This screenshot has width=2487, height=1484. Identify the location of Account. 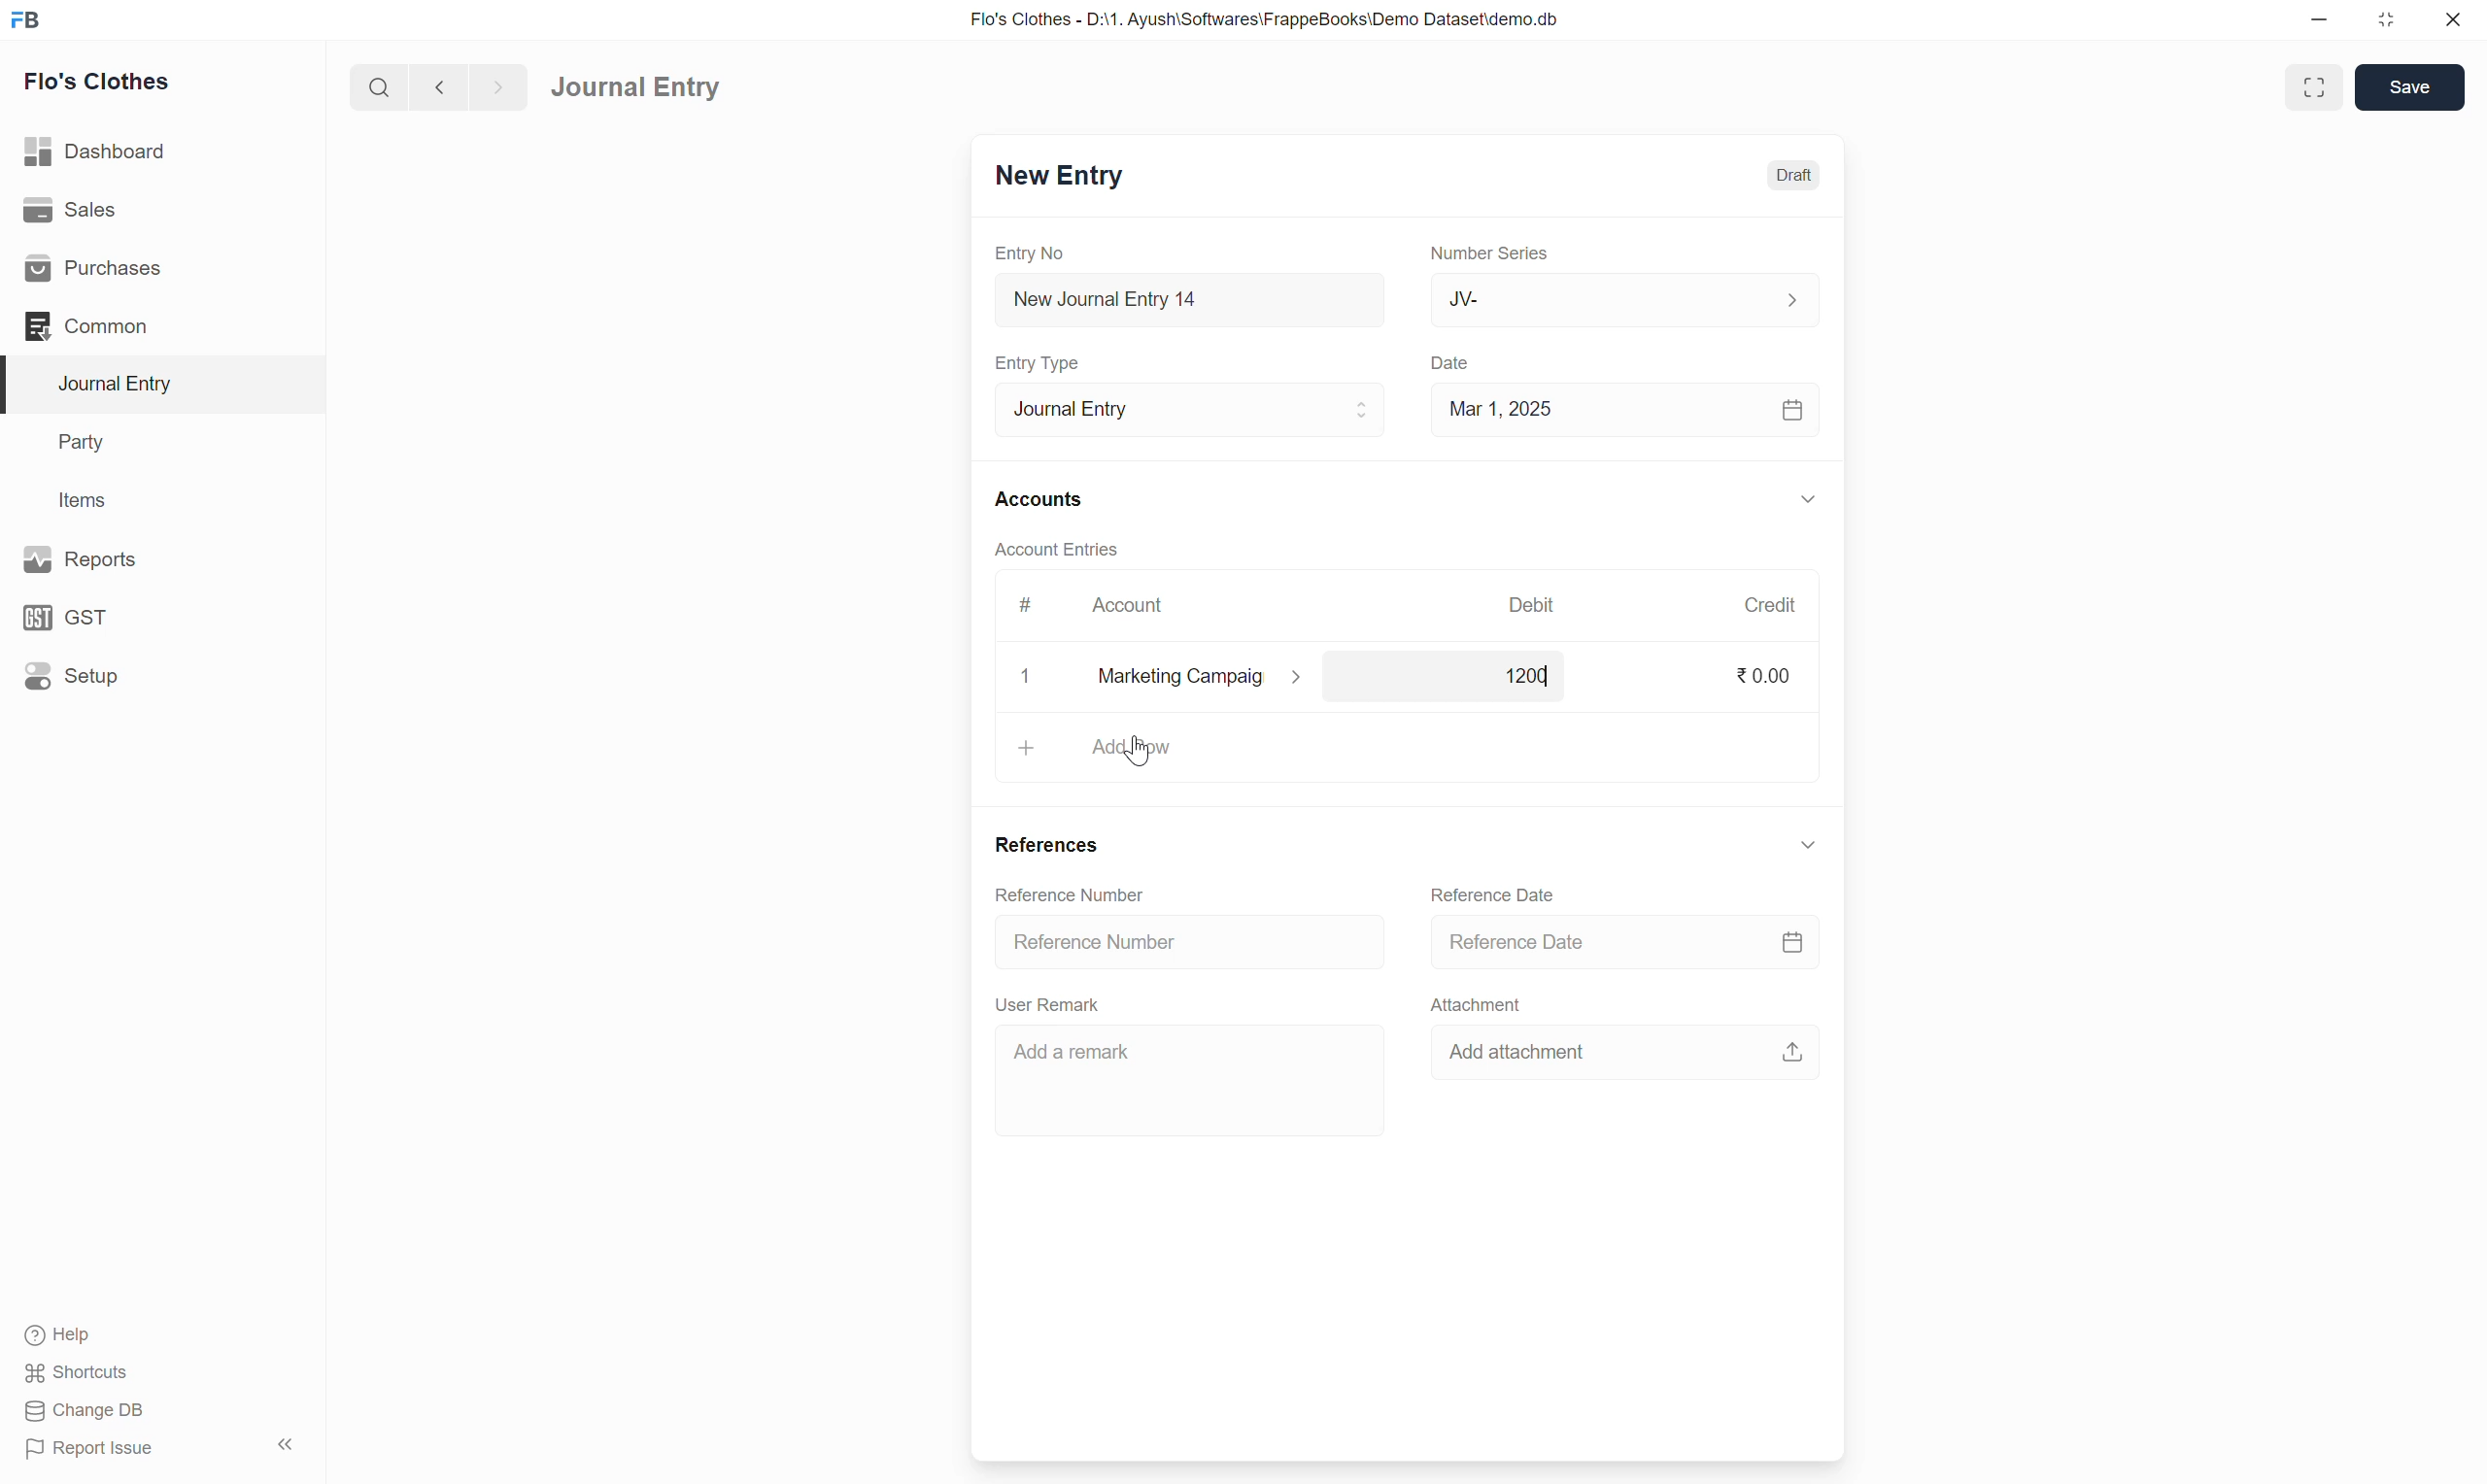
(1131, 605).